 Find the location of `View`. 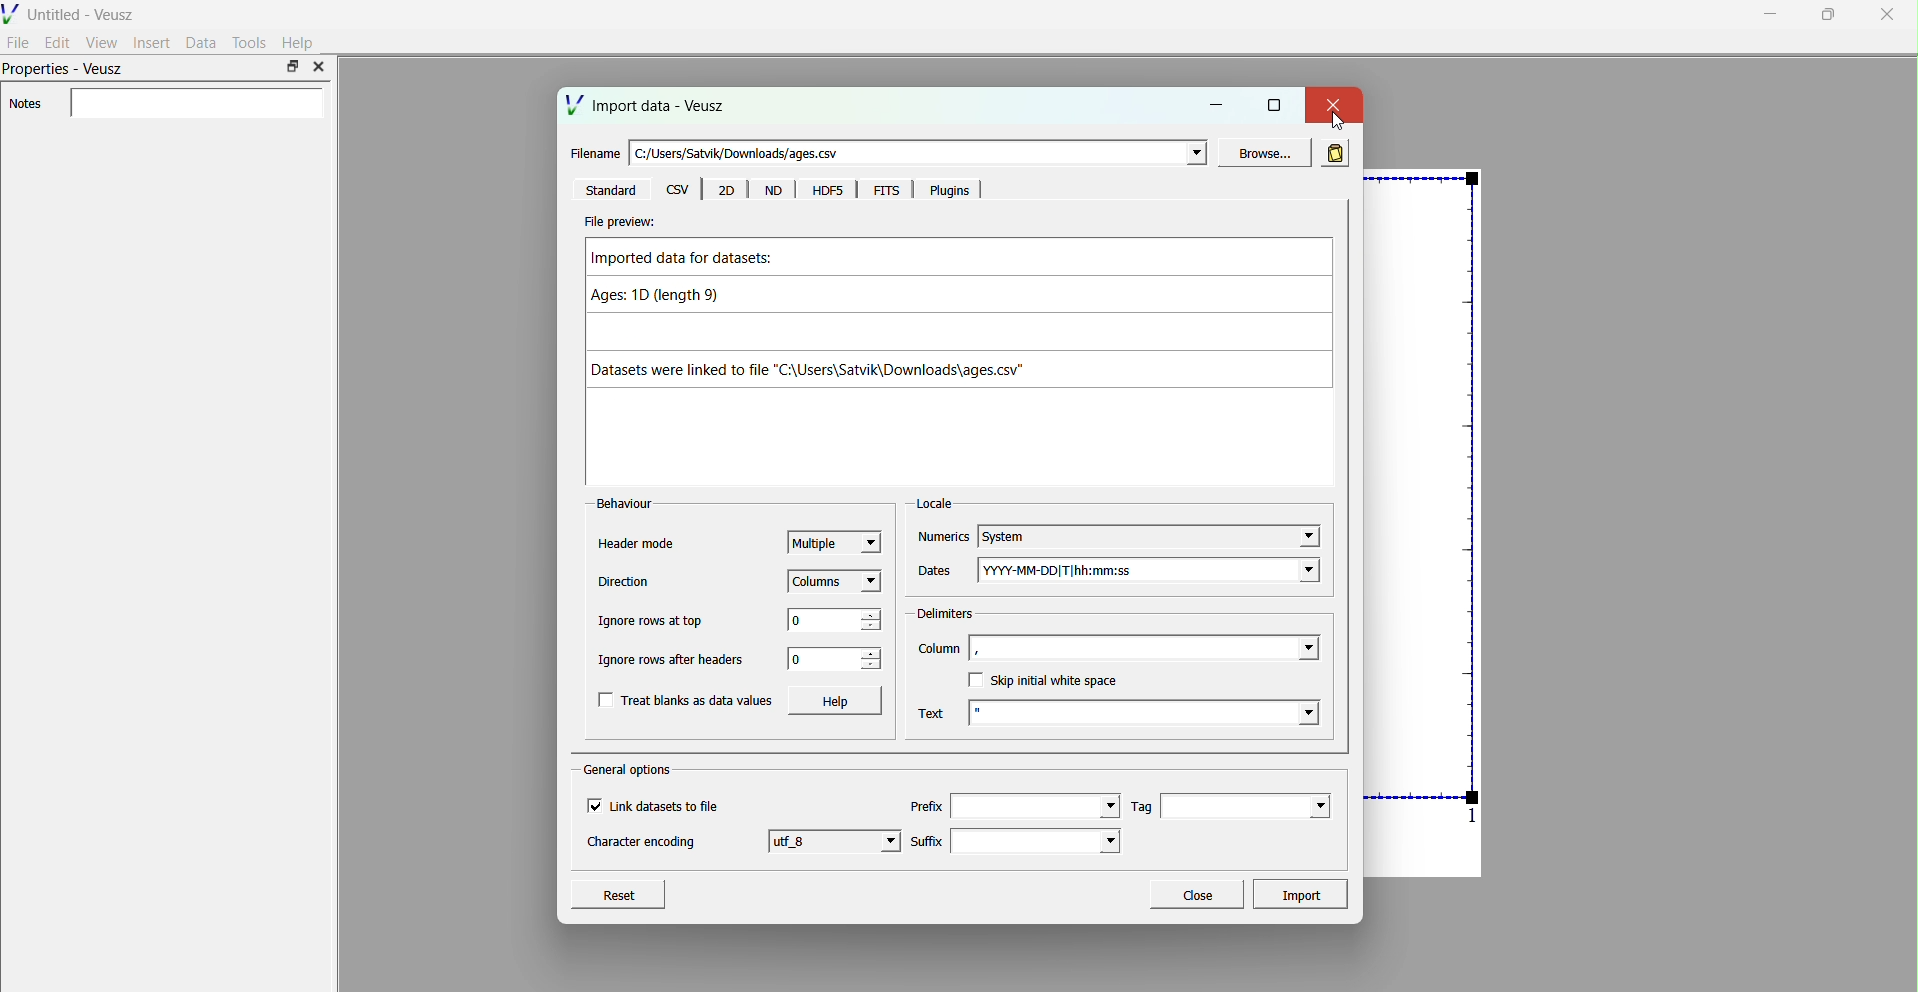

View is located at coordinates (101, 42).